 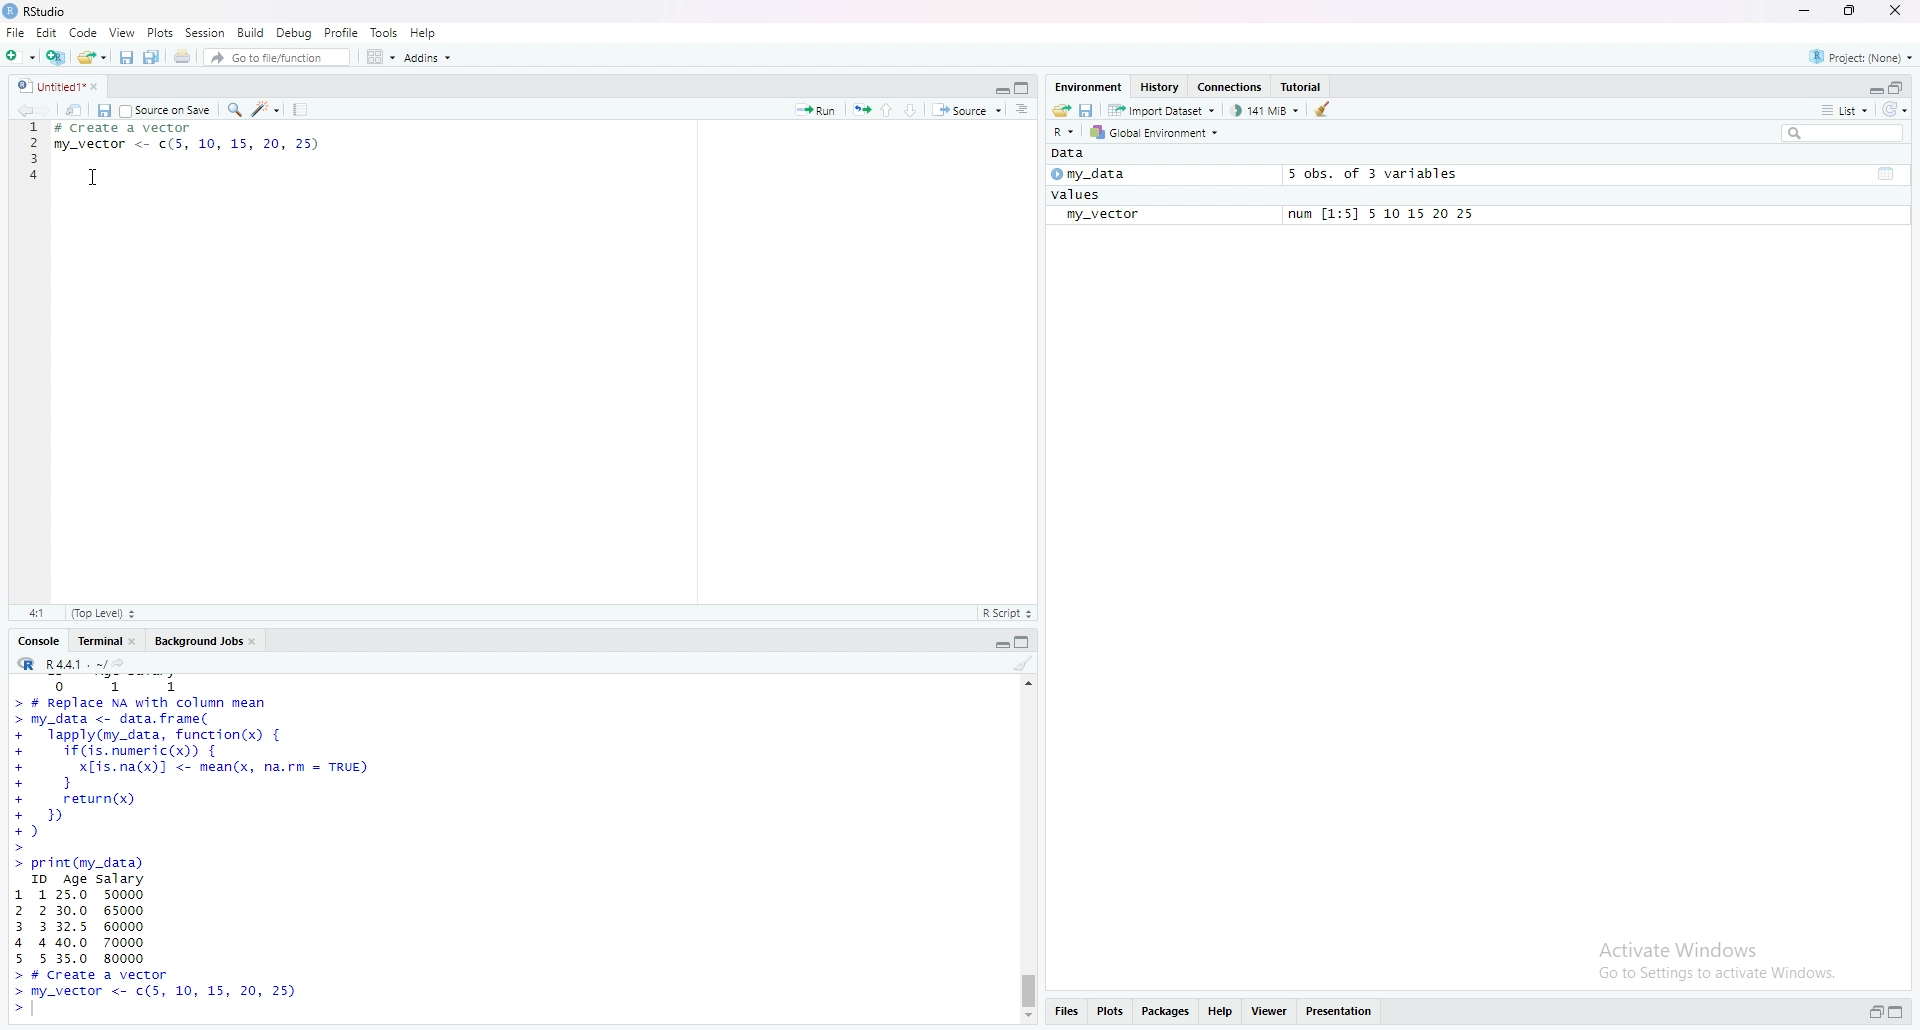 I want to click on open an existing file, so click(x=93, y=58).